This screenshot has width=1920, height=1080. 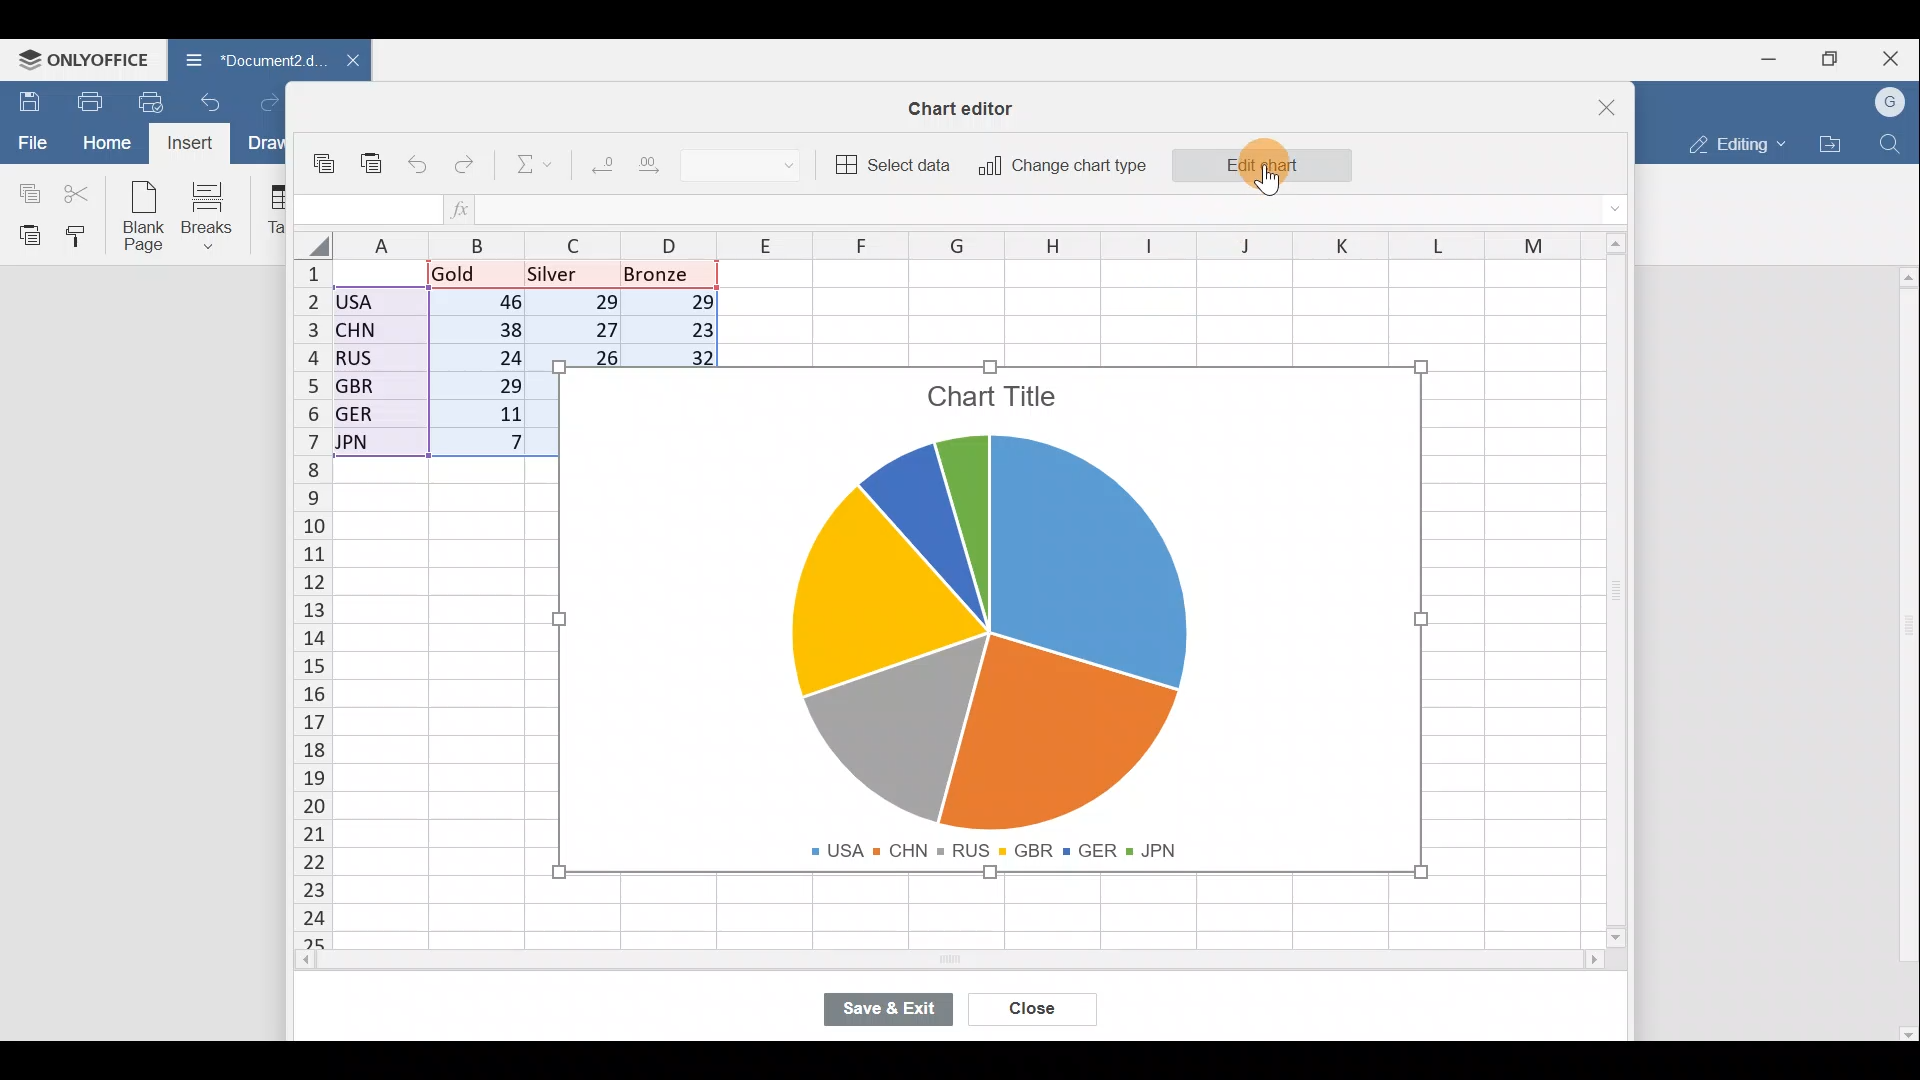 What do you see at coordinates (25, 234) in the screenshot?
I see `Paste` at bounding box center [25, 234].